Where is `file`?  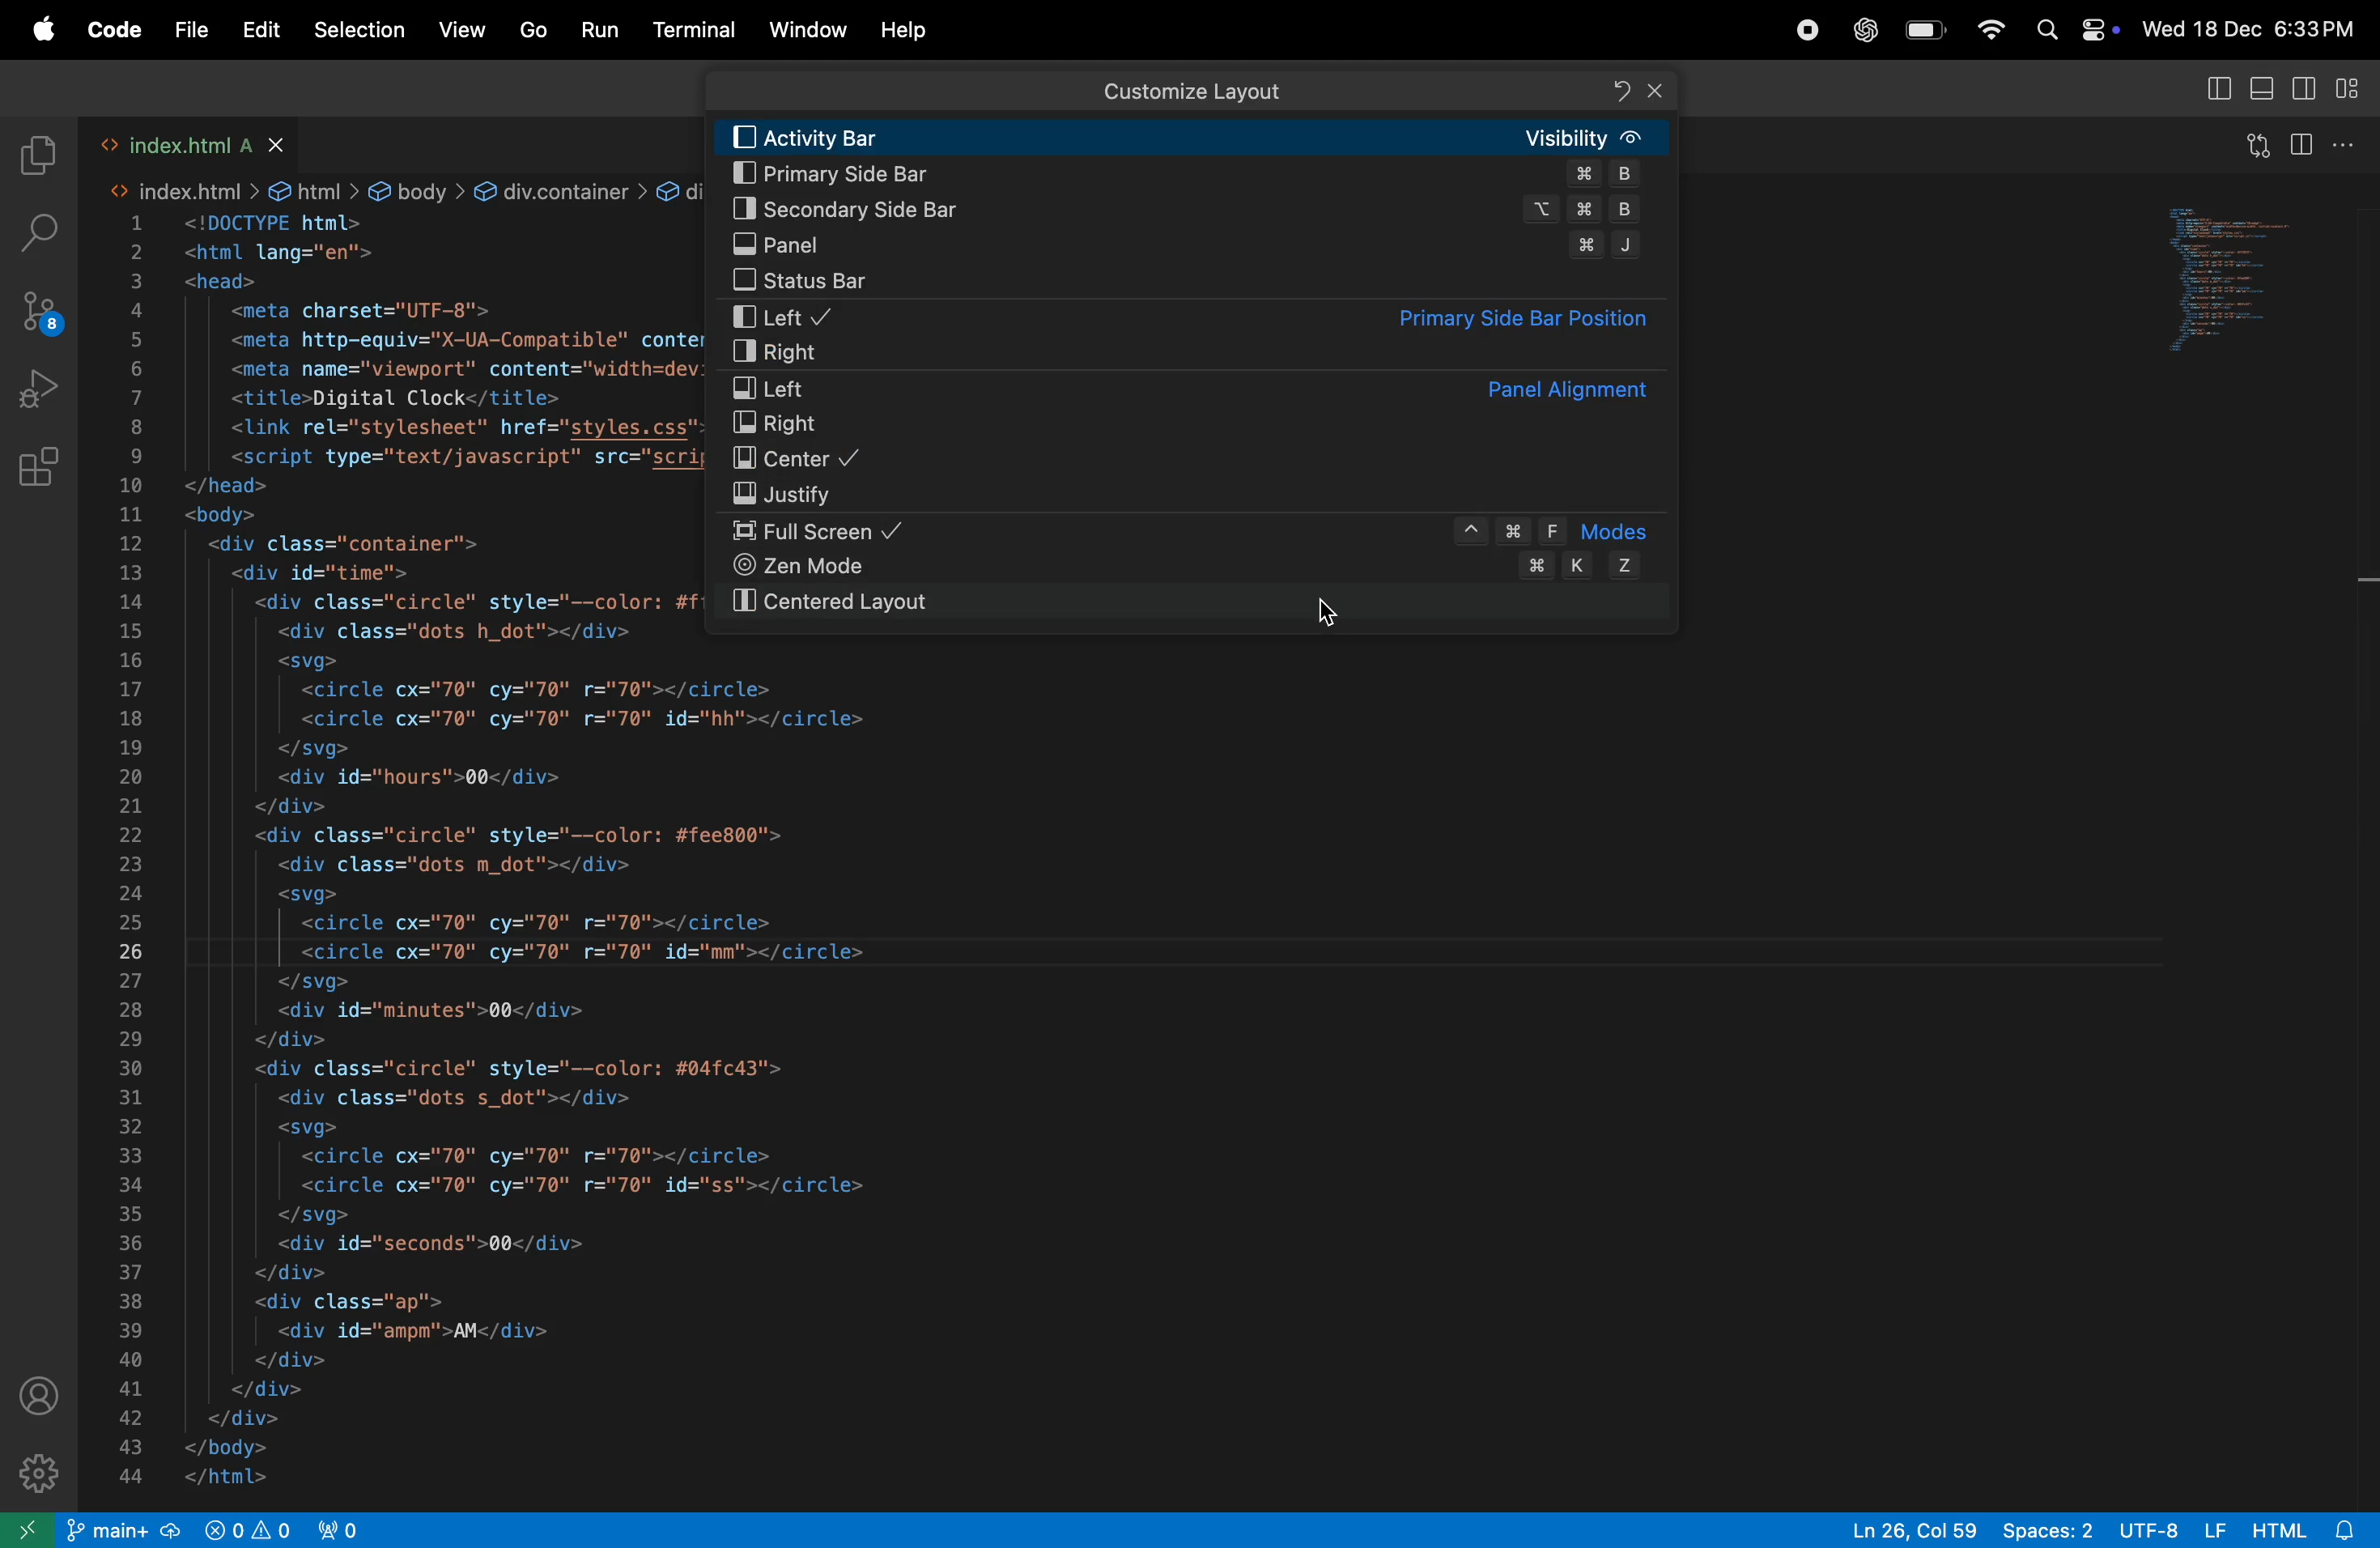
file is located at coordinates (188, 29).